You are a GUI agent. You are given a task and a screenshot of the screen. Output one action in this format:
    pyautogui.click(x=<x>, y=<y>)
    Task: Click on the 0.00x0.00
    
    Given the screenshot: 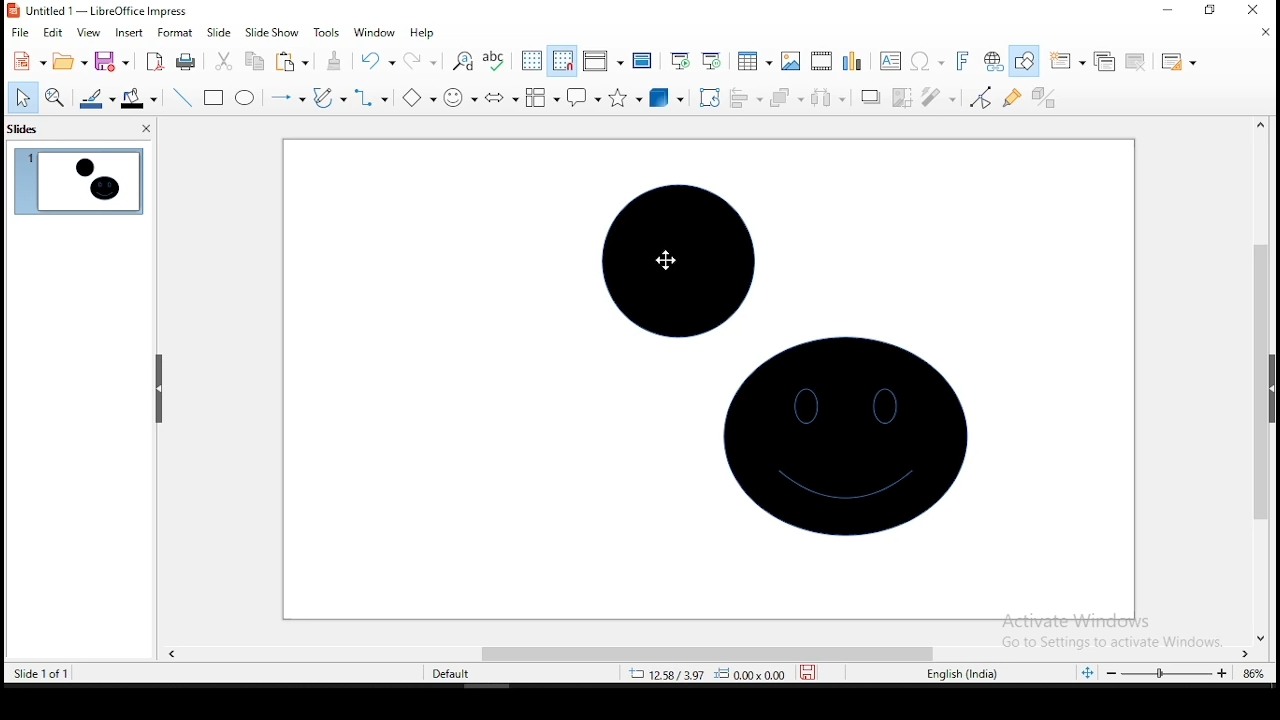 What is the action you would take?
    pyautogui.click(x=751, y=674)
    